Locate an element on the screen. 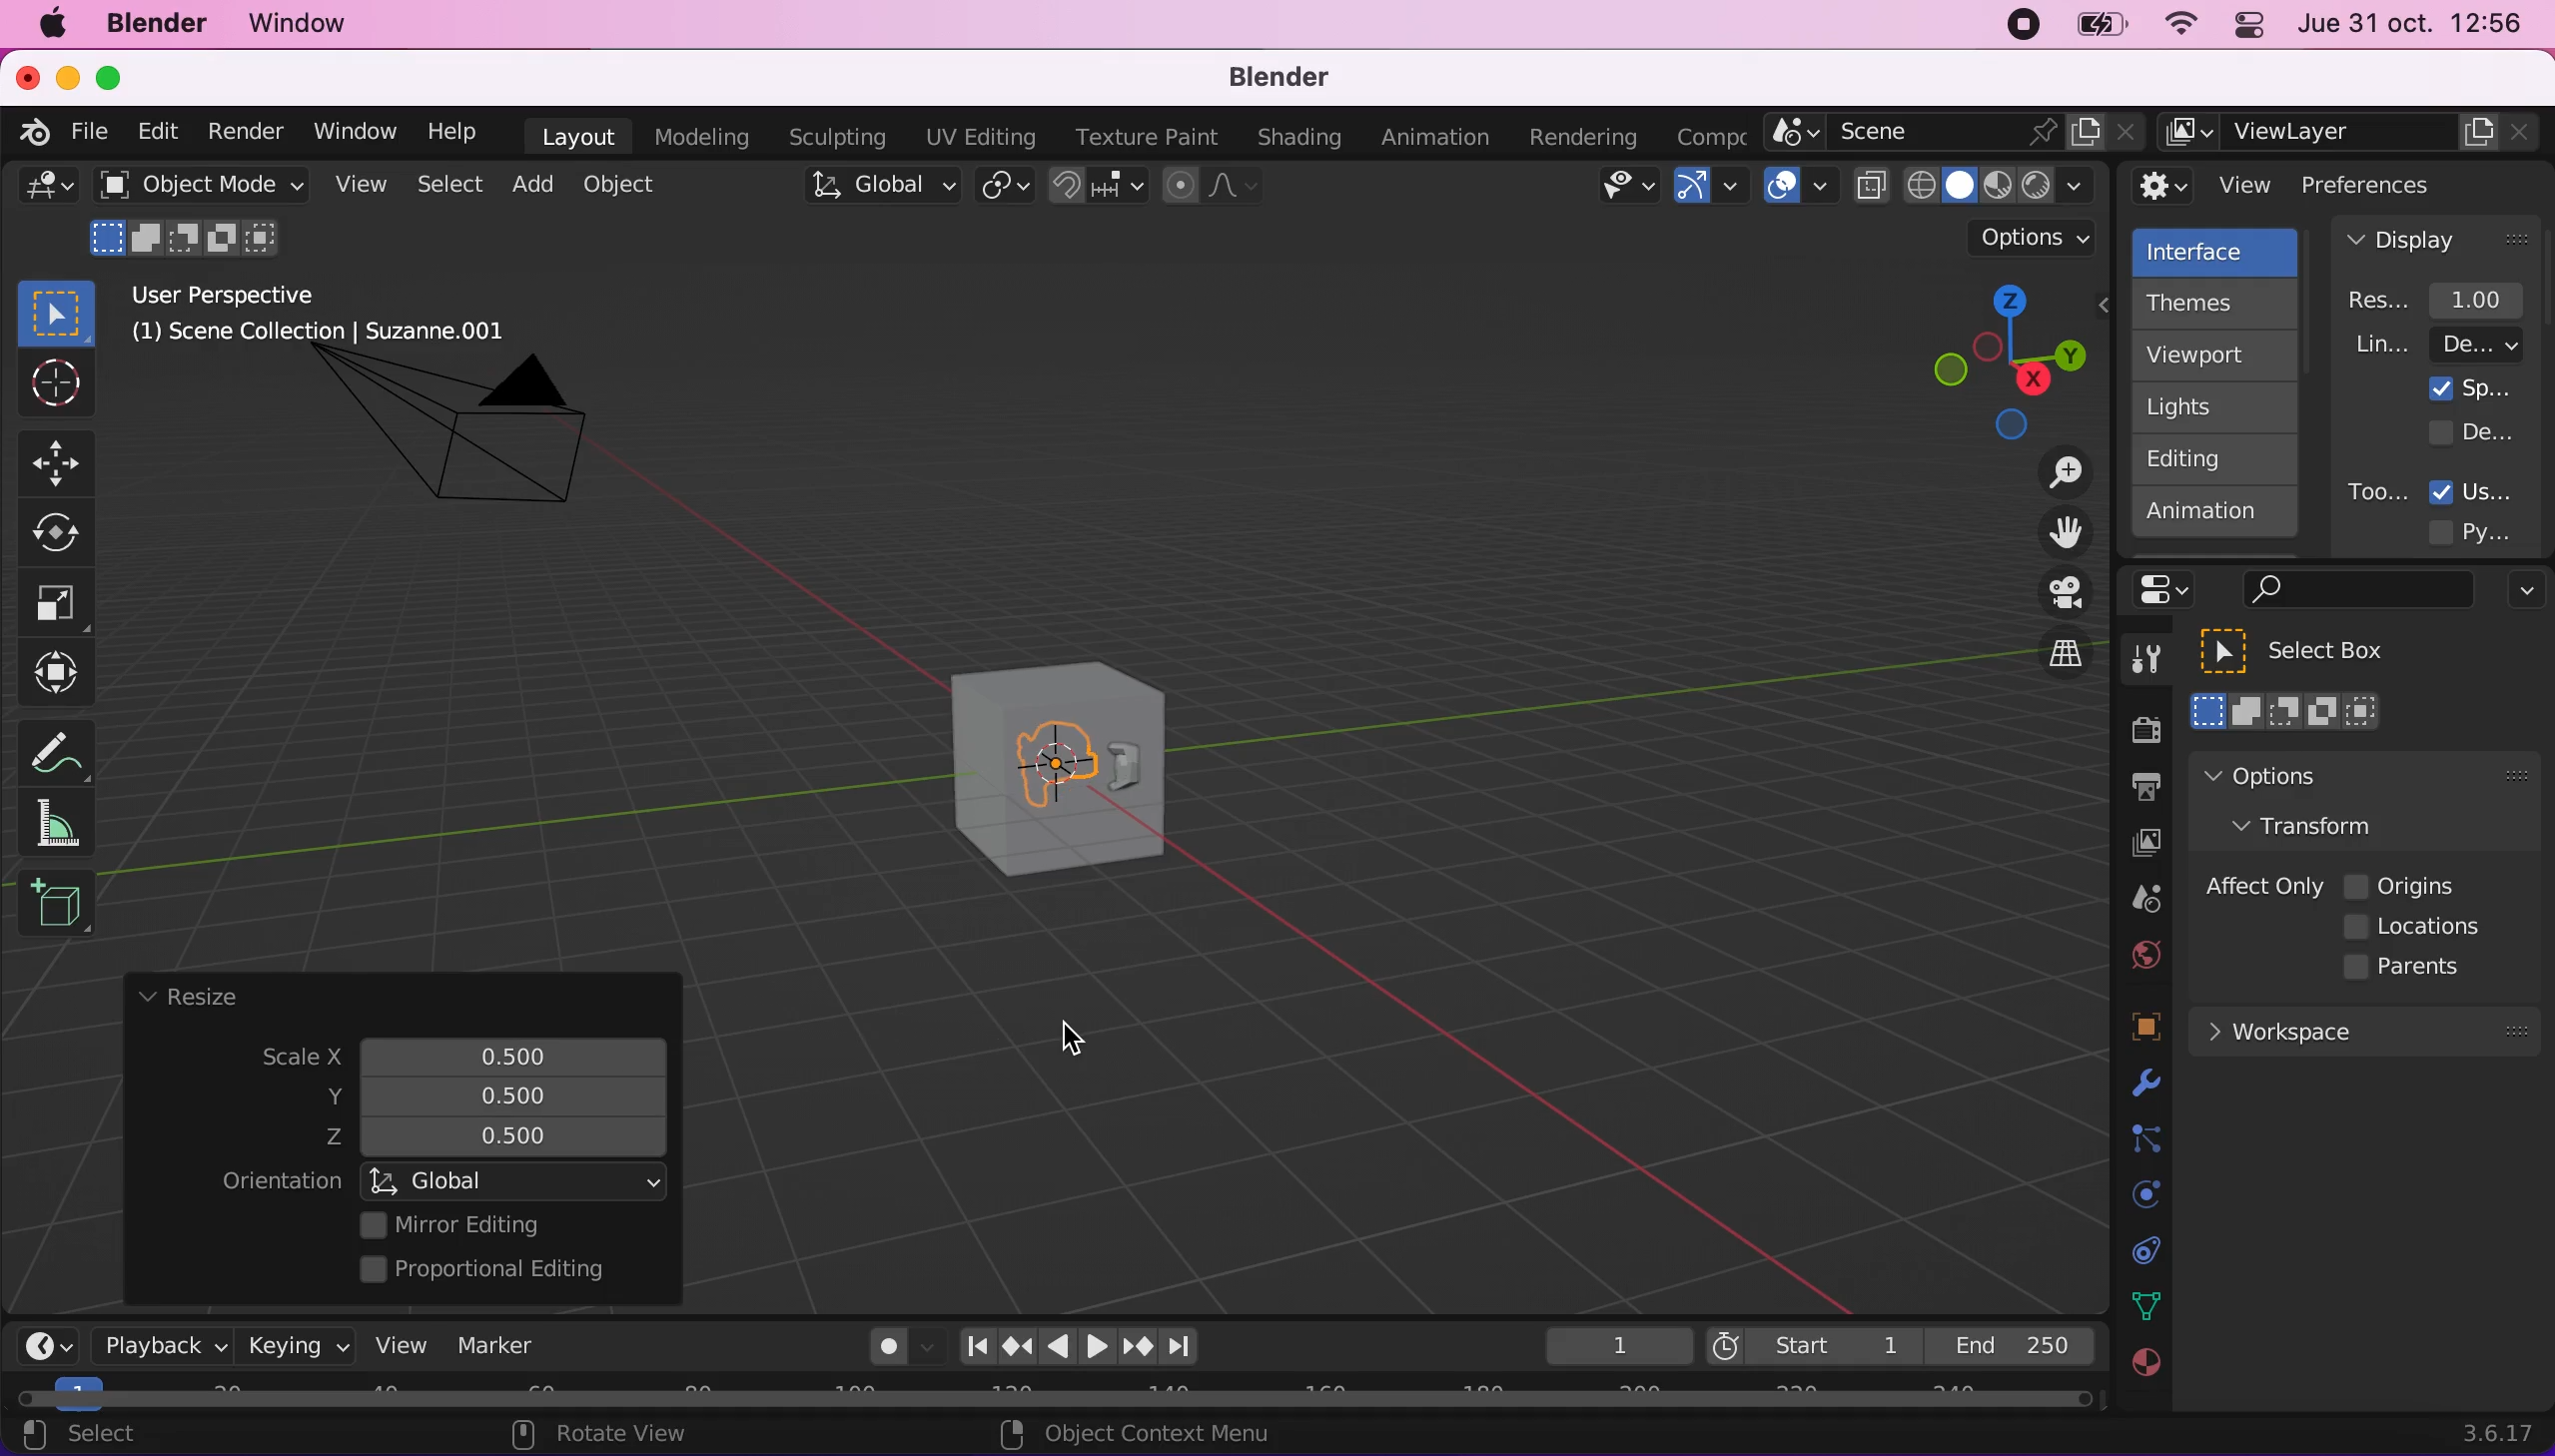 This screenshot has width=2555, height=1456. view object types is located at coordinates (1624, 190).